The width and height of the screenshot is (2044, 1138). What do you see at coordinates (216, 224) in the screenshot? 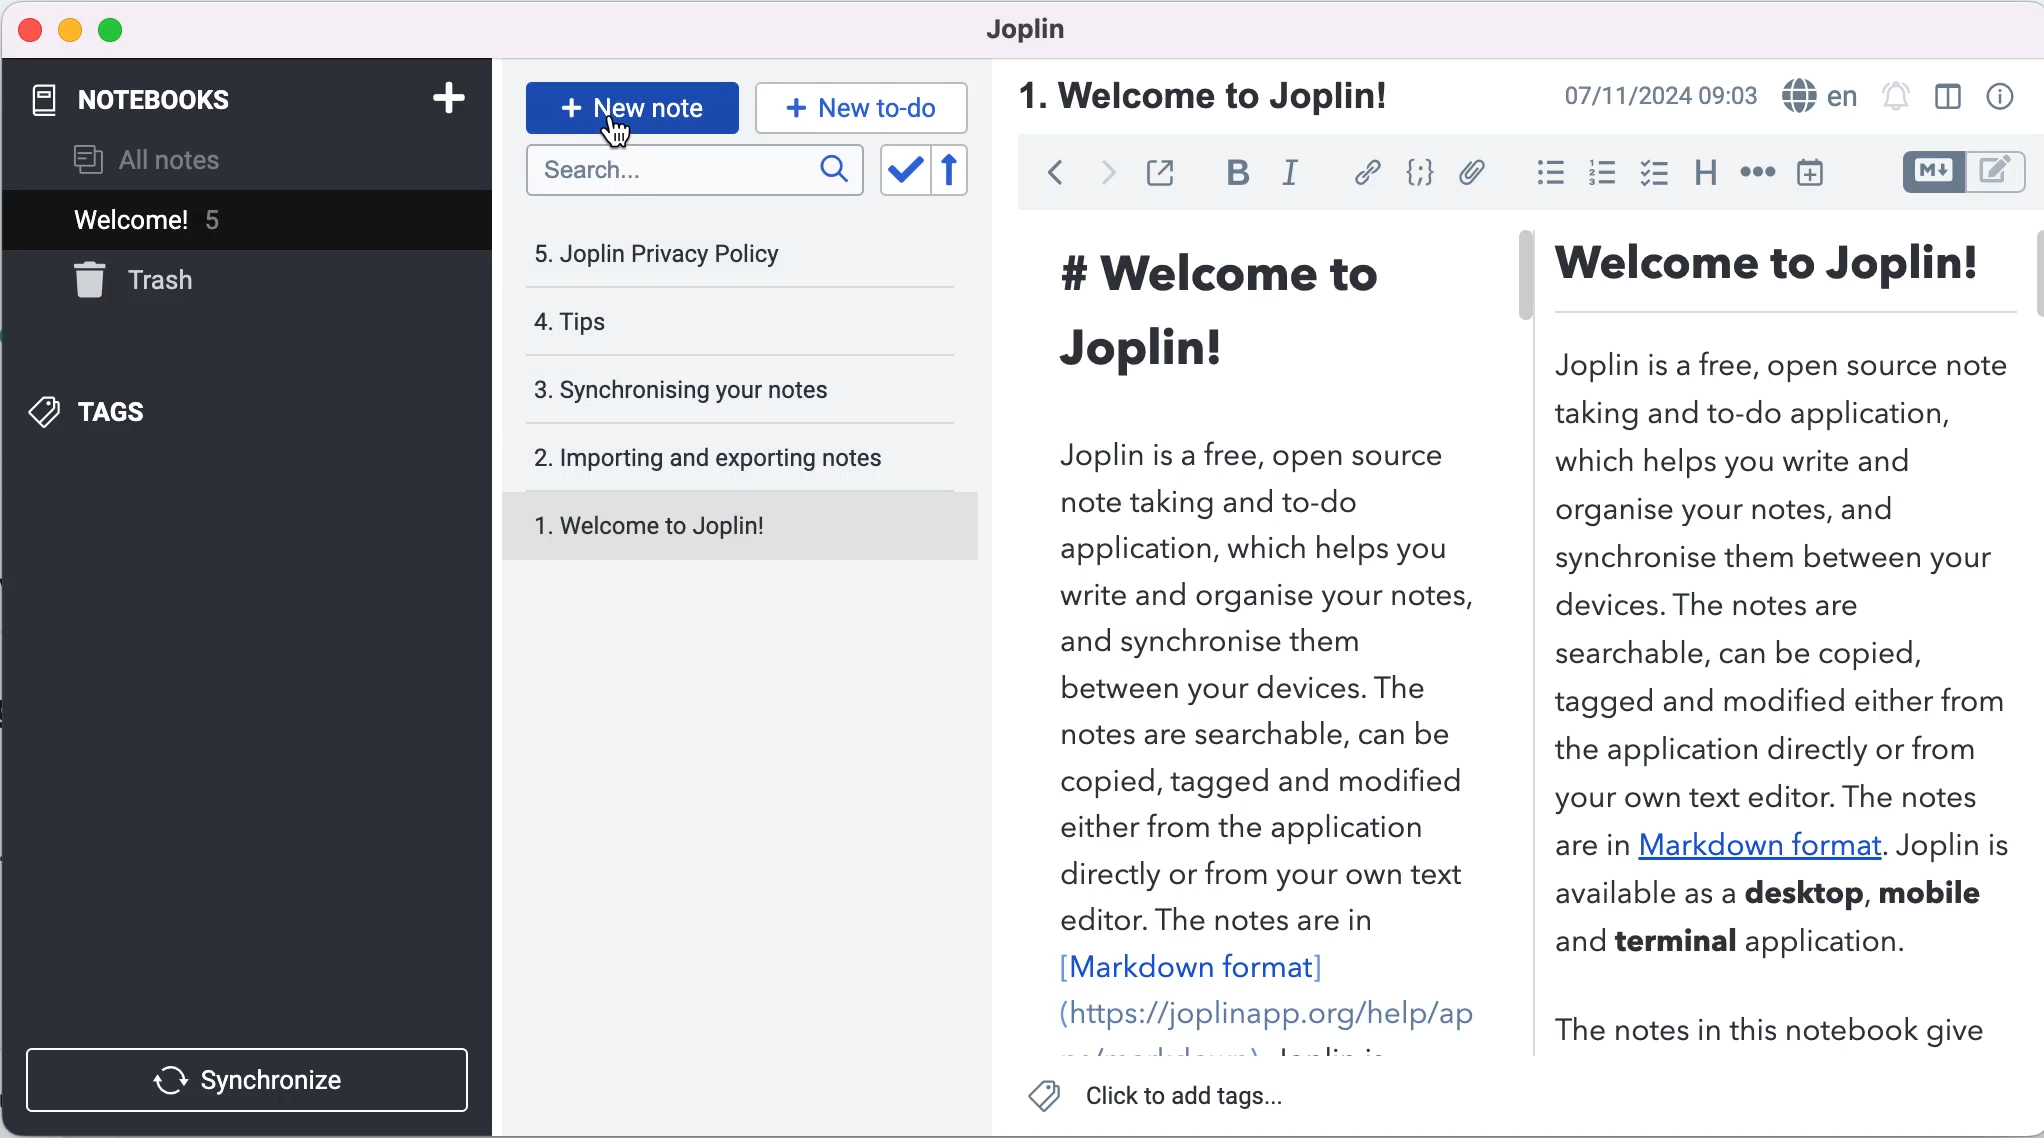
I see `welcome! 5` at bounding box center [216, 224].